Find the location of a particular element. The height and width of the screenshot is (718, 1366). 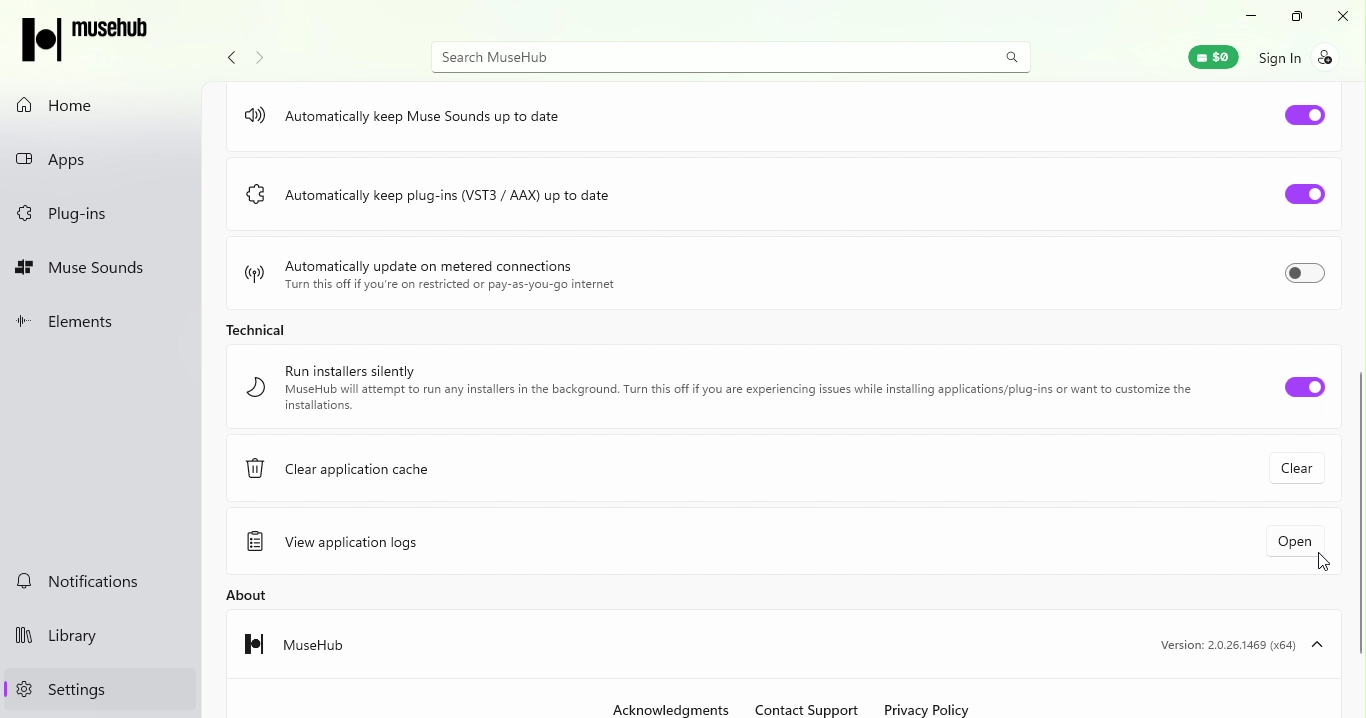

About is located at coordinates (251, 600).